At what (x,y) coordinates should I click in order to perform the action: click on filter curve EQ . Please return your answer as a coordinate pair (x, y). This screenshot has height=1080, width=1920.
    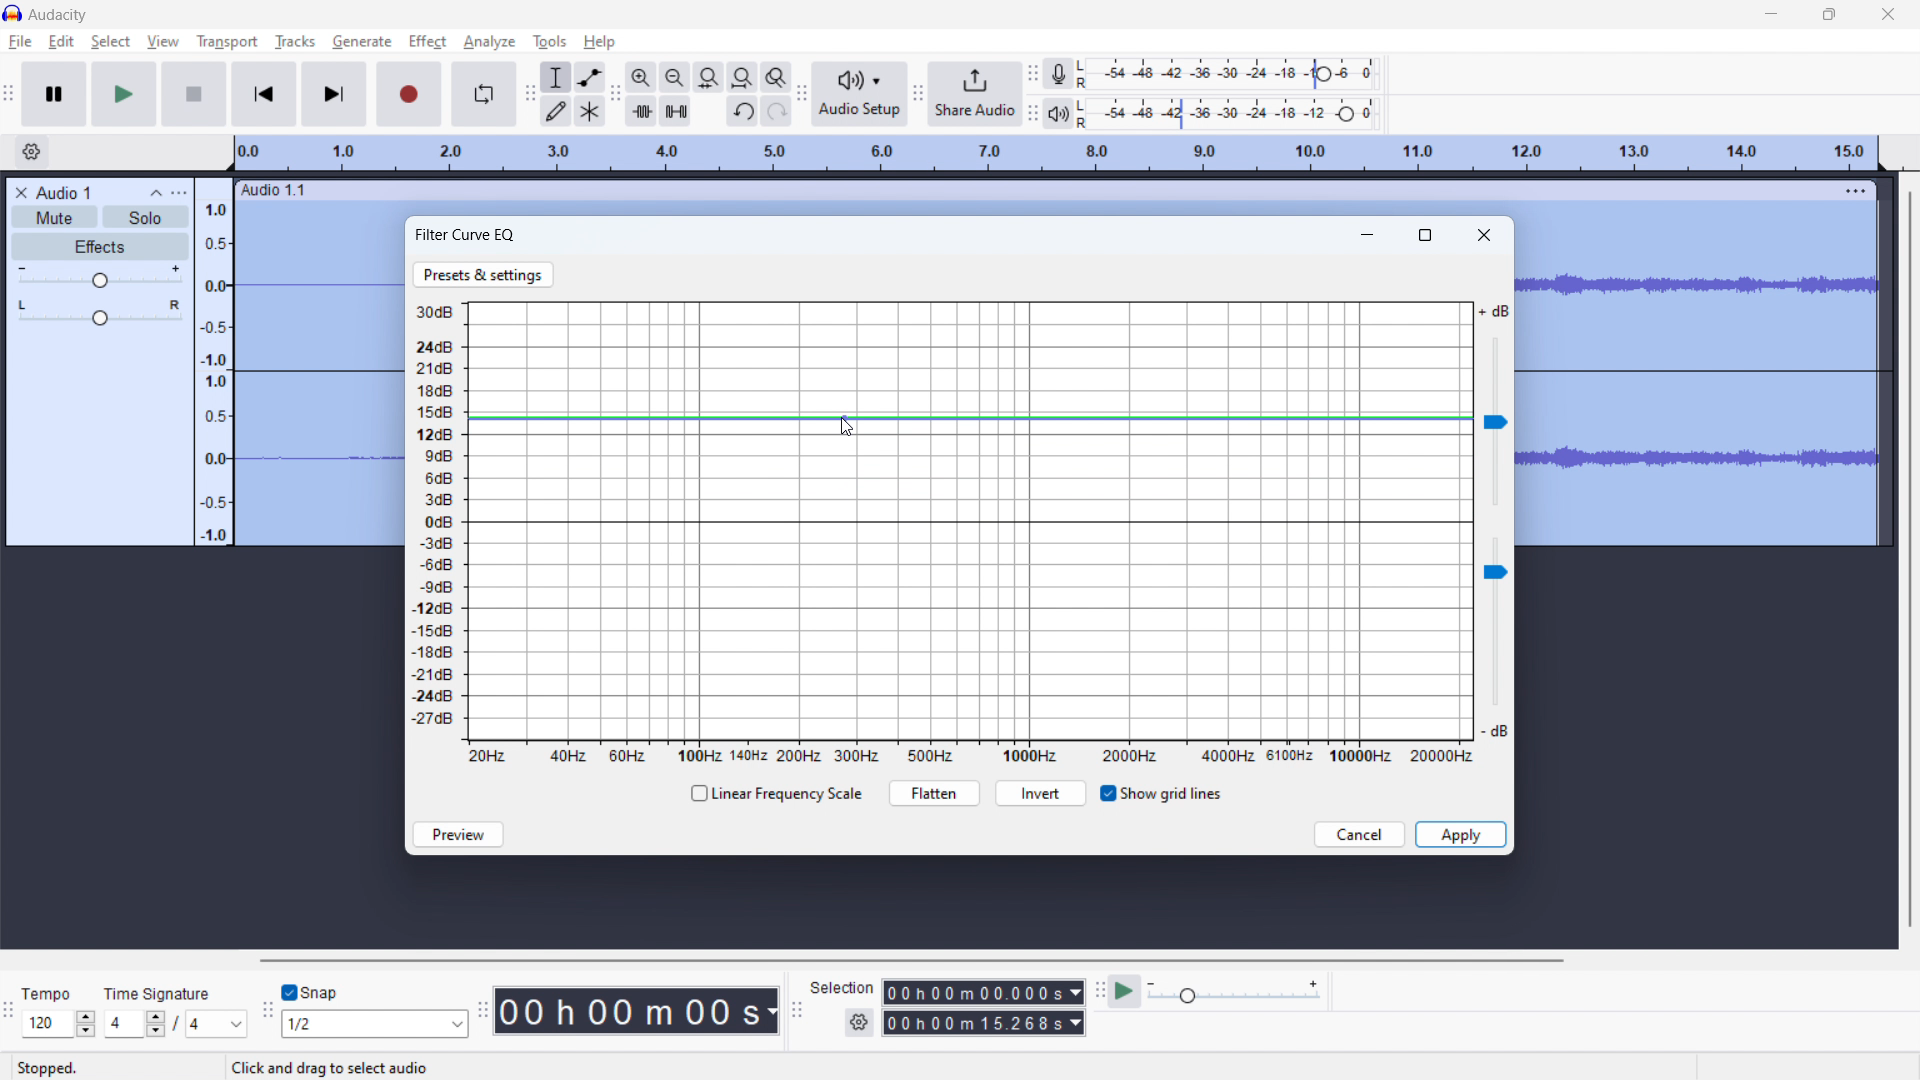
    Looking at the image, I should click on (466, 235).